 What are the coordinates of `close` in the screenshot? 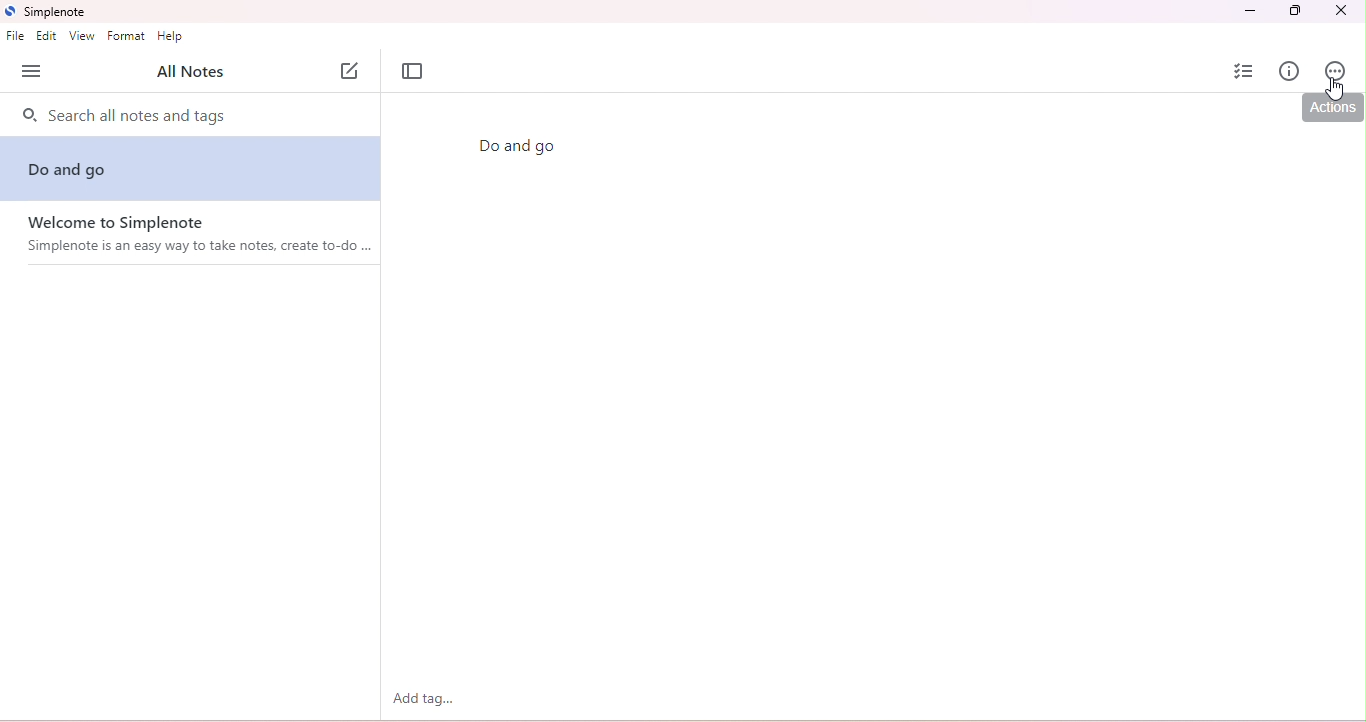 It's located at (1338, 11).